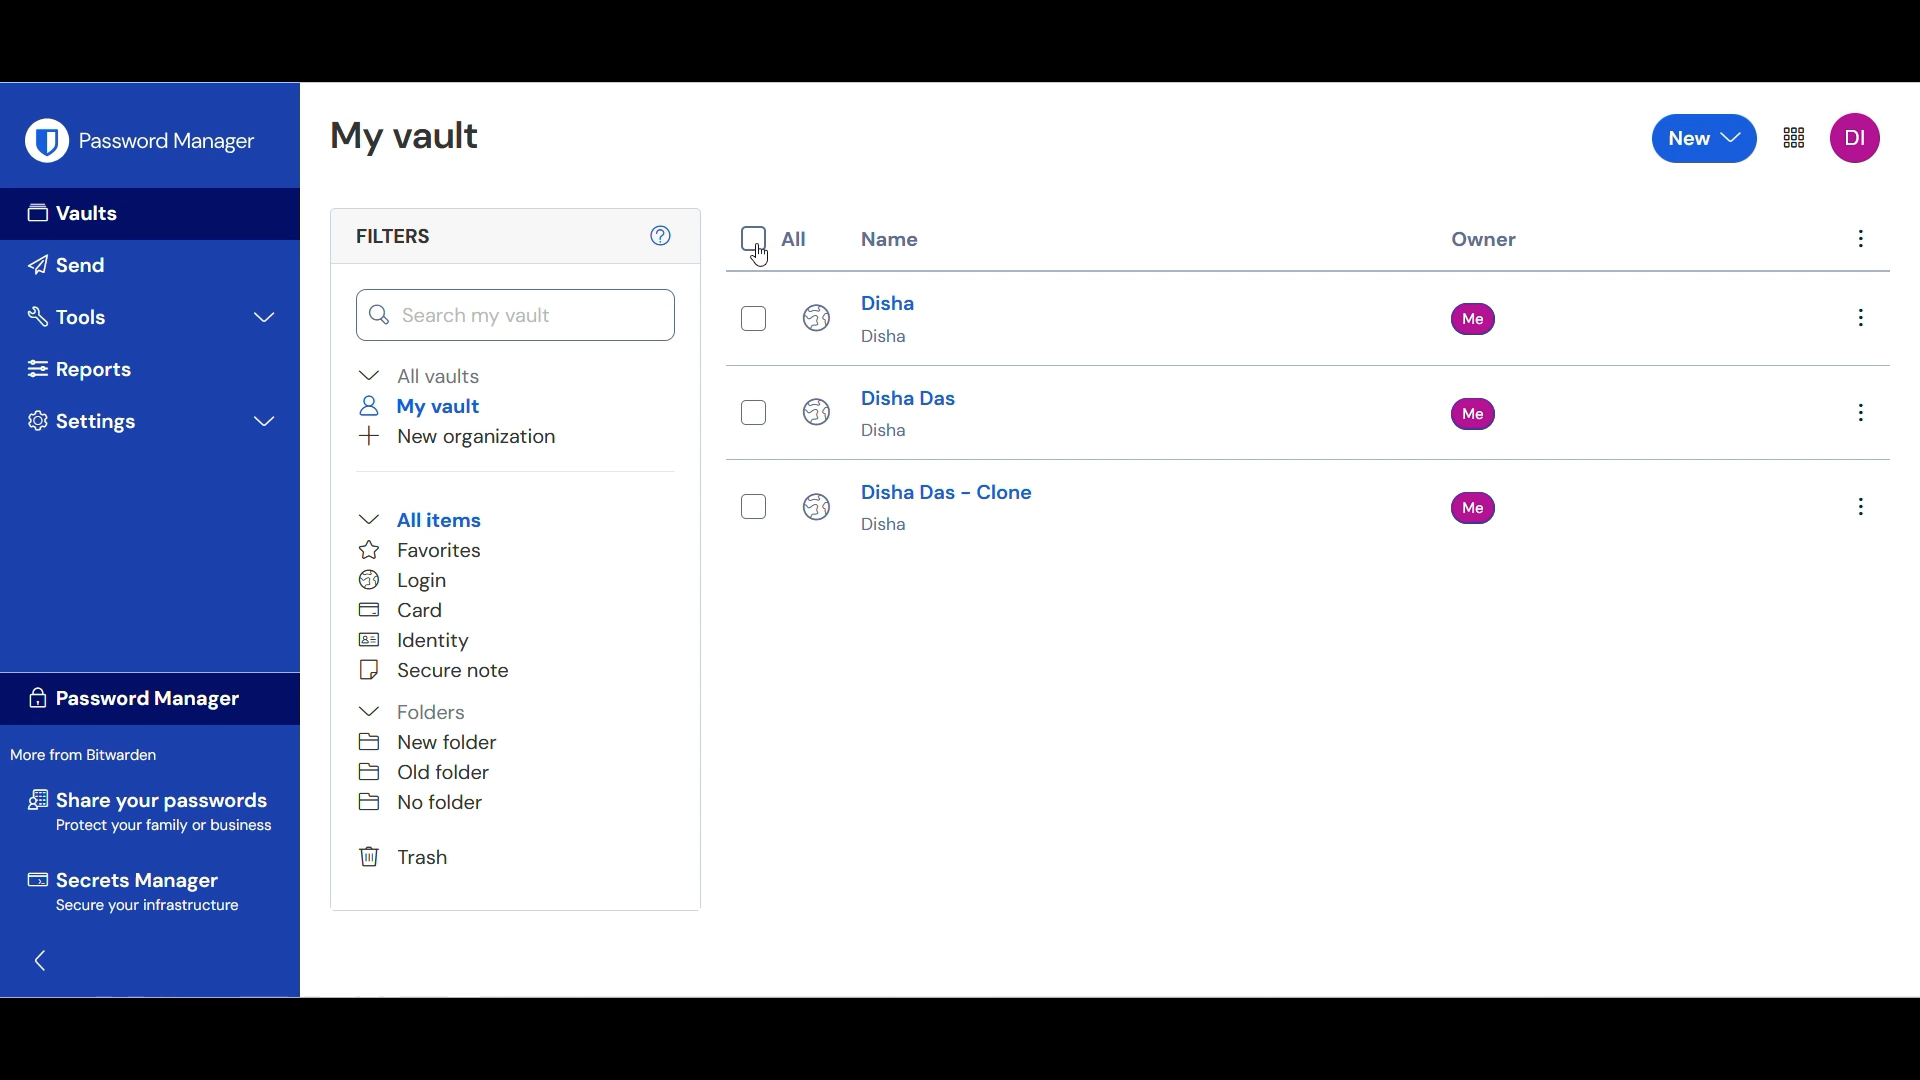 The width and height of the screenshot is (1920, 1080). I want to click on Send, so click(150, 266).